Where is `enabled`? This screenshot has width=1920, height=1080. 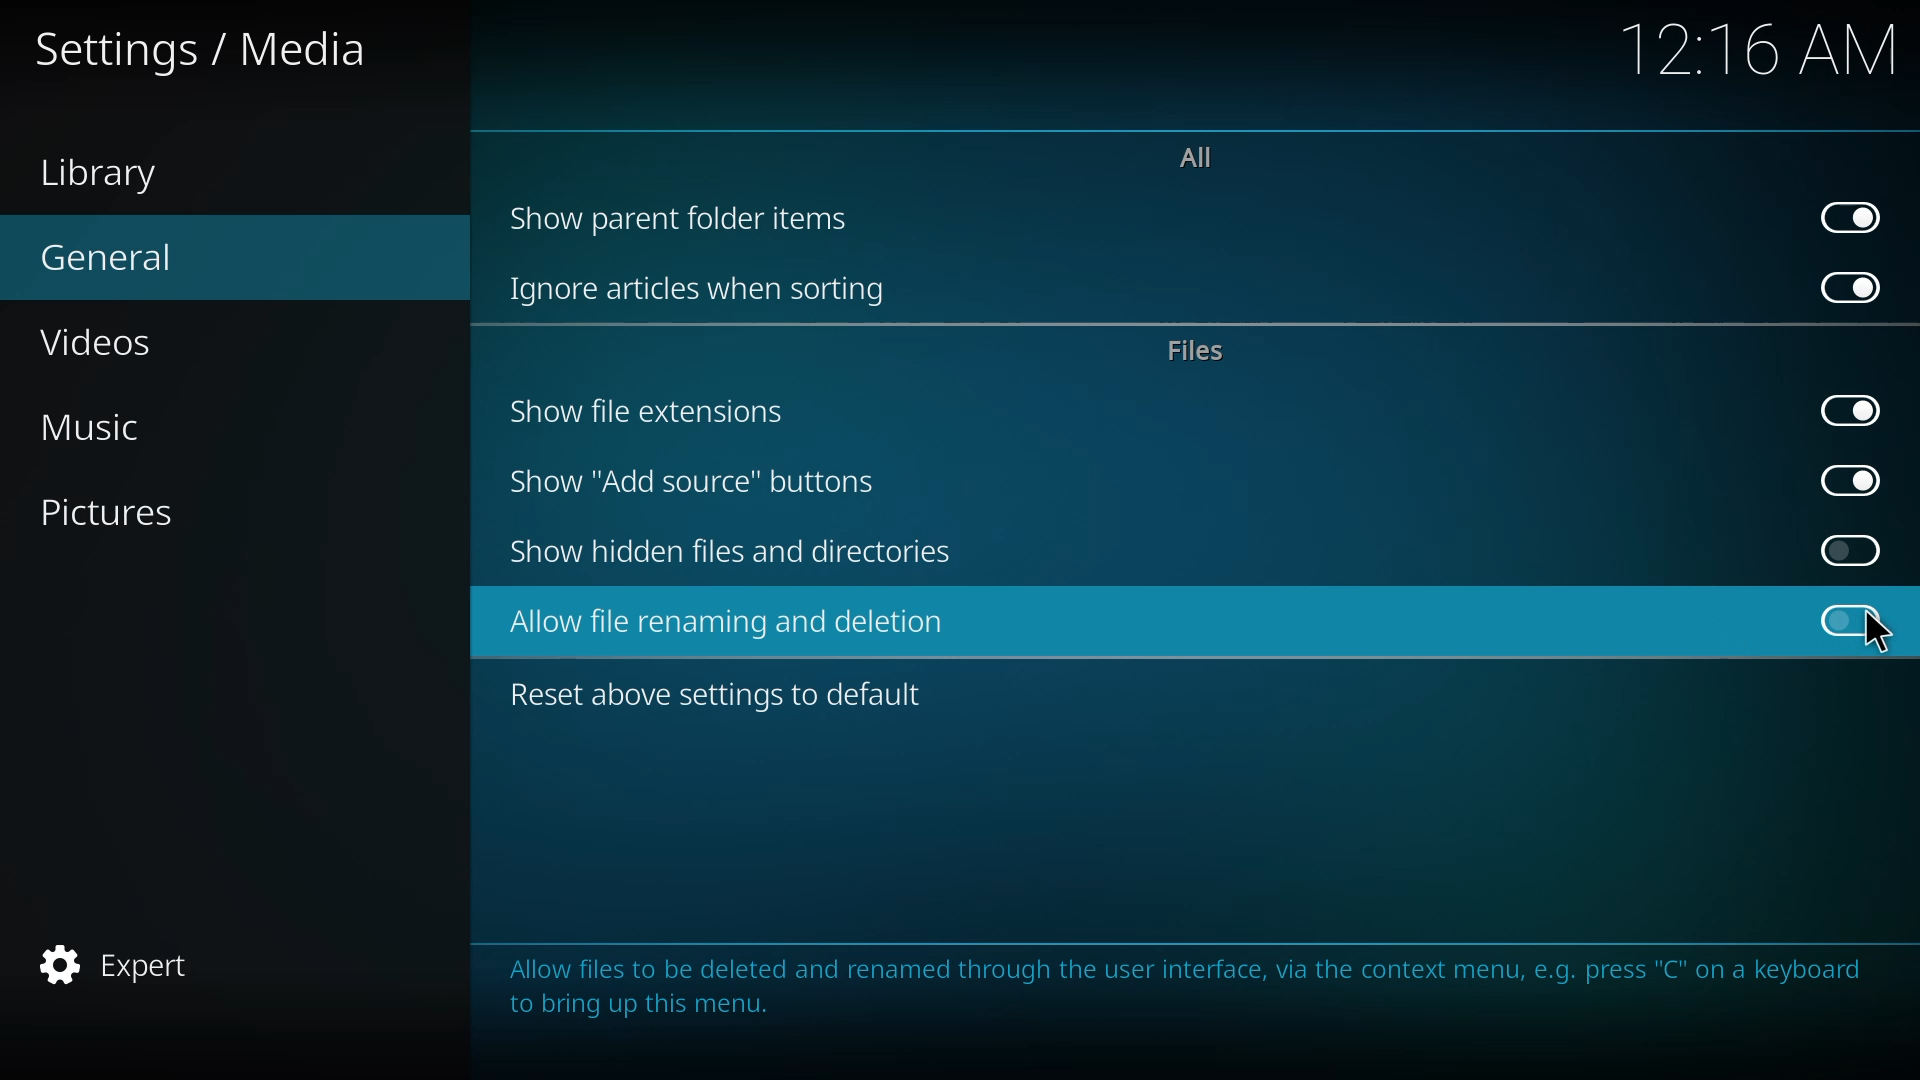 enabled is located at coordinates (1852, 410).